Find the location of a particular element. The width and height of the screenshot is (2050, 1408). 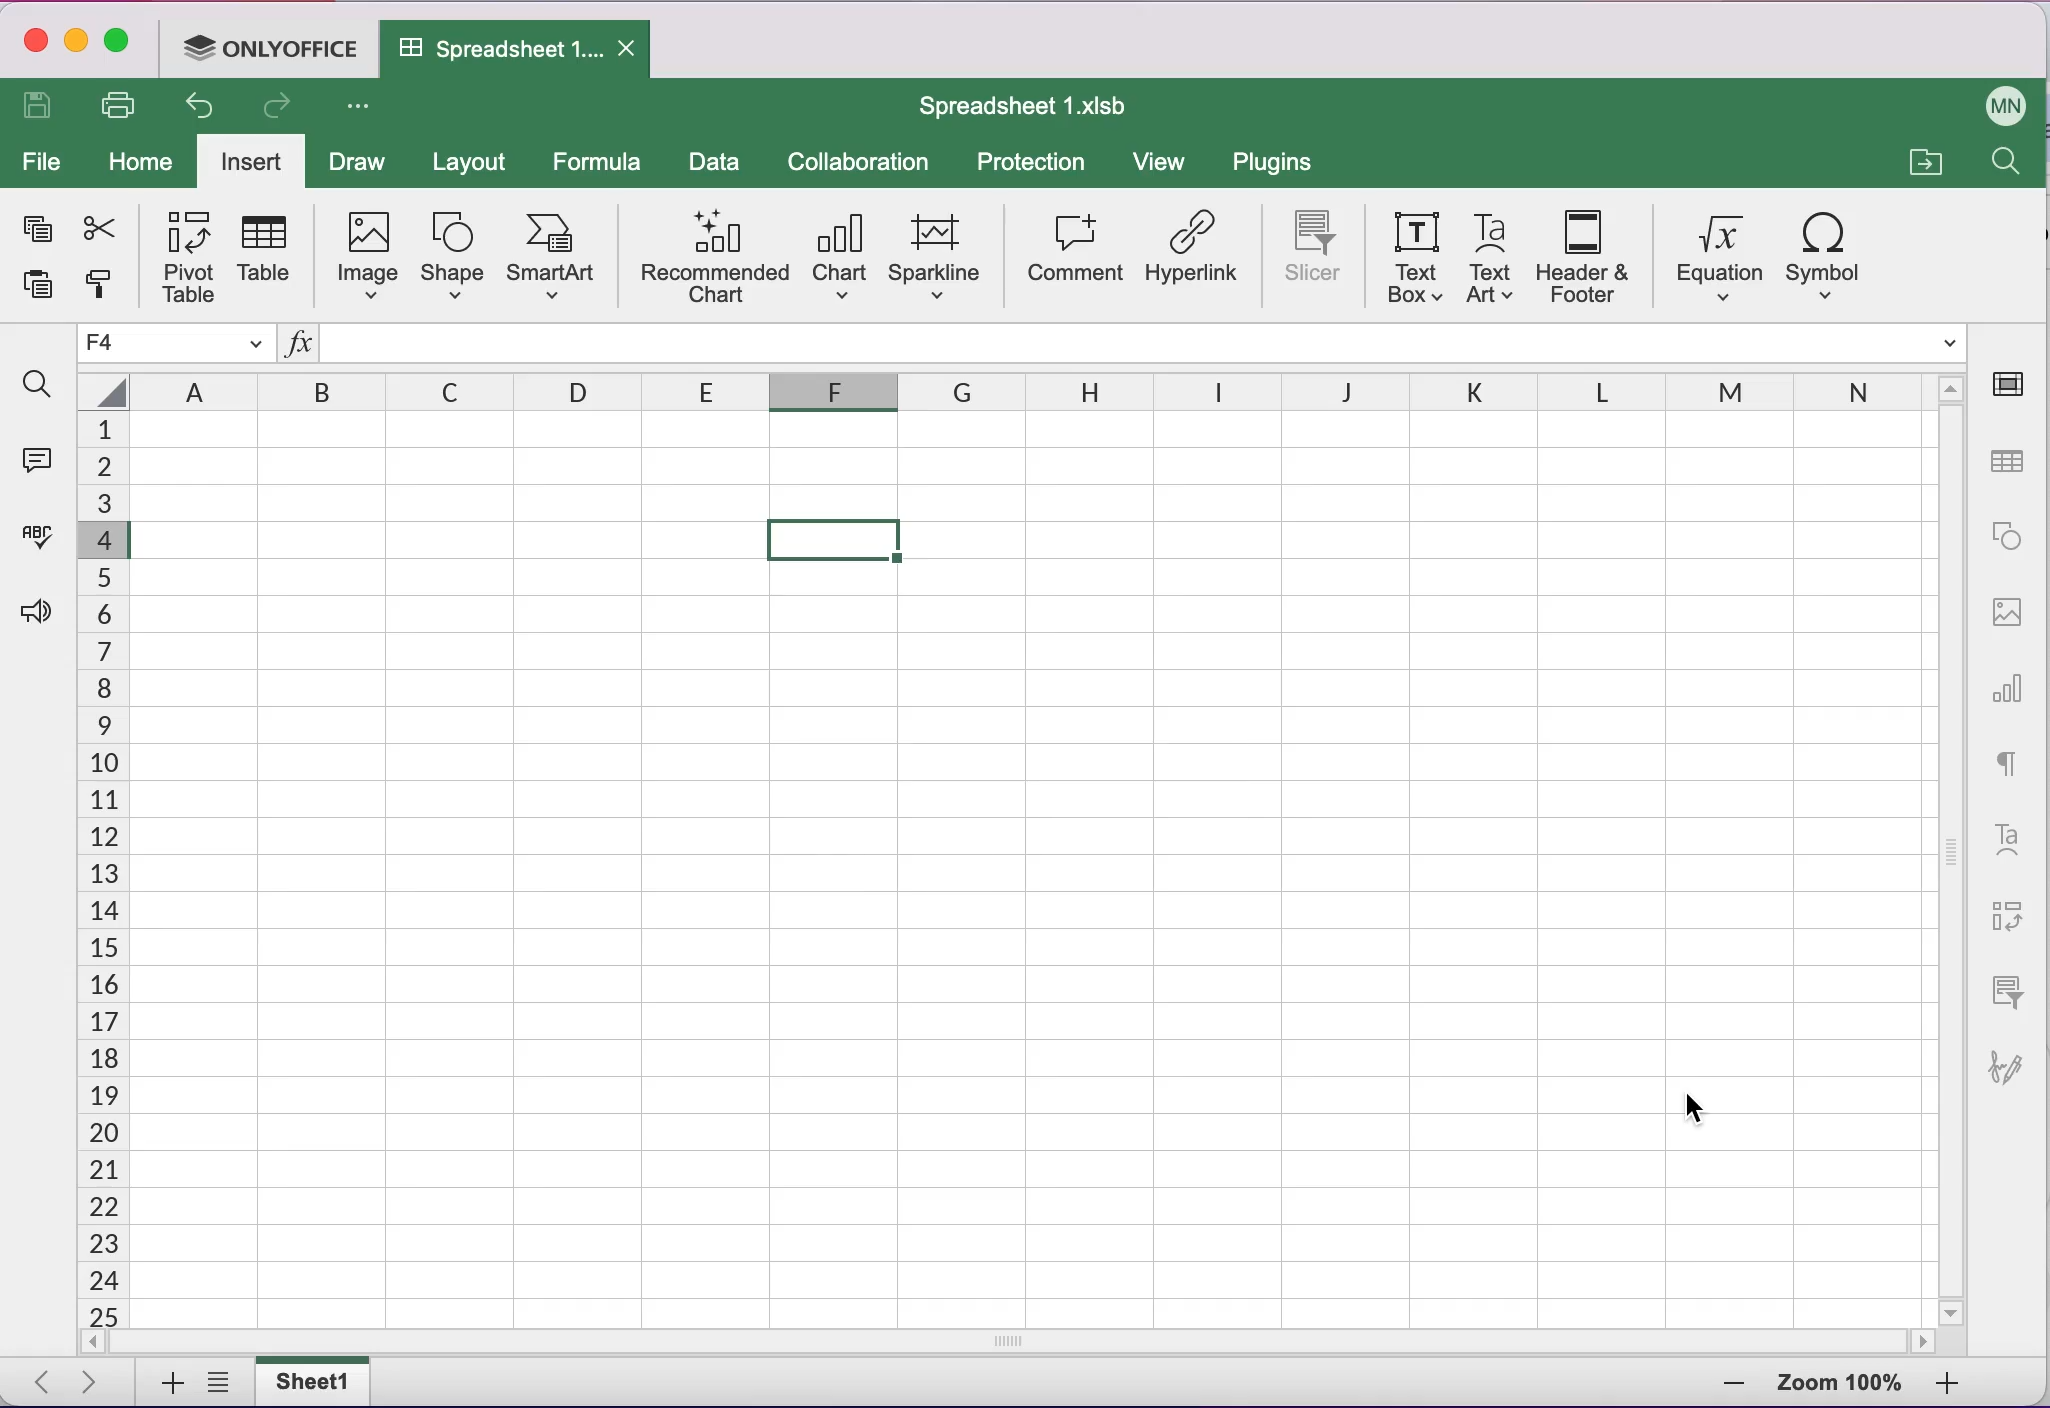

paste is located at coordinates (38, 290).